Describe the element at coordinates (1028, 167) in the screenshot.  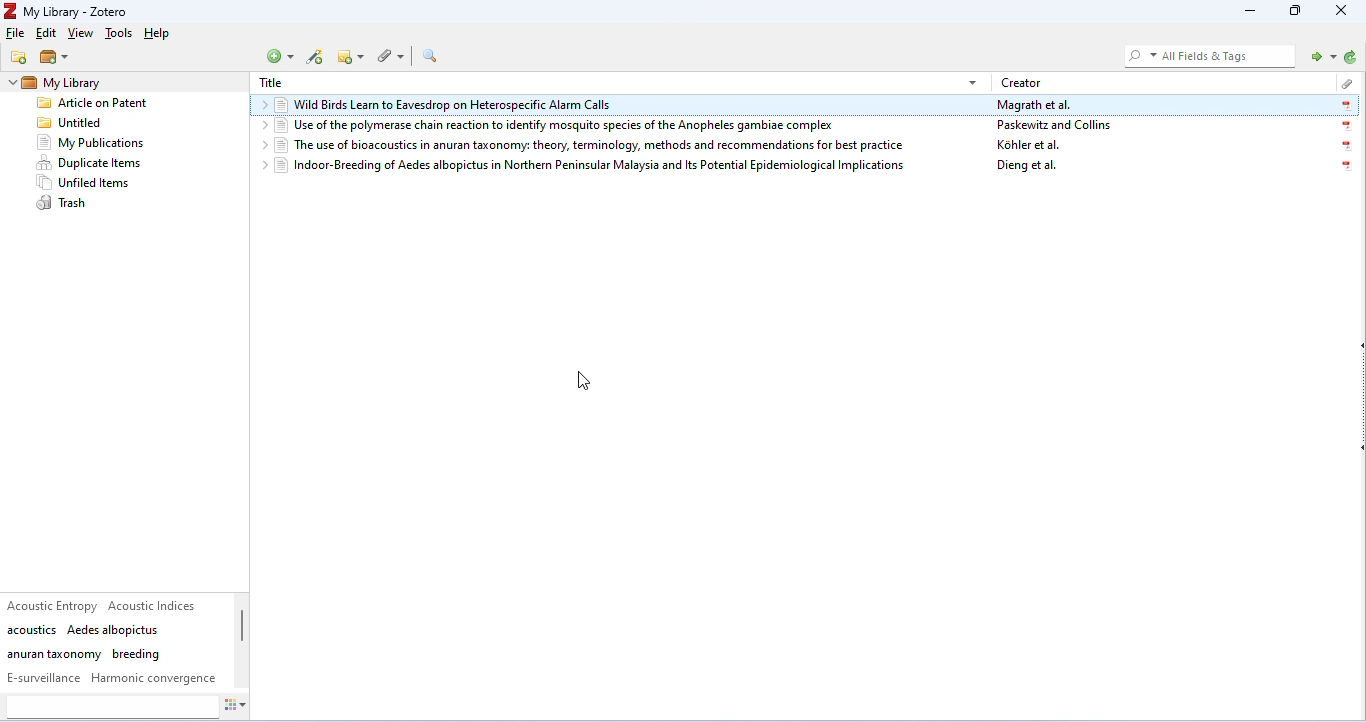
I see `dieng et al.` at that location.